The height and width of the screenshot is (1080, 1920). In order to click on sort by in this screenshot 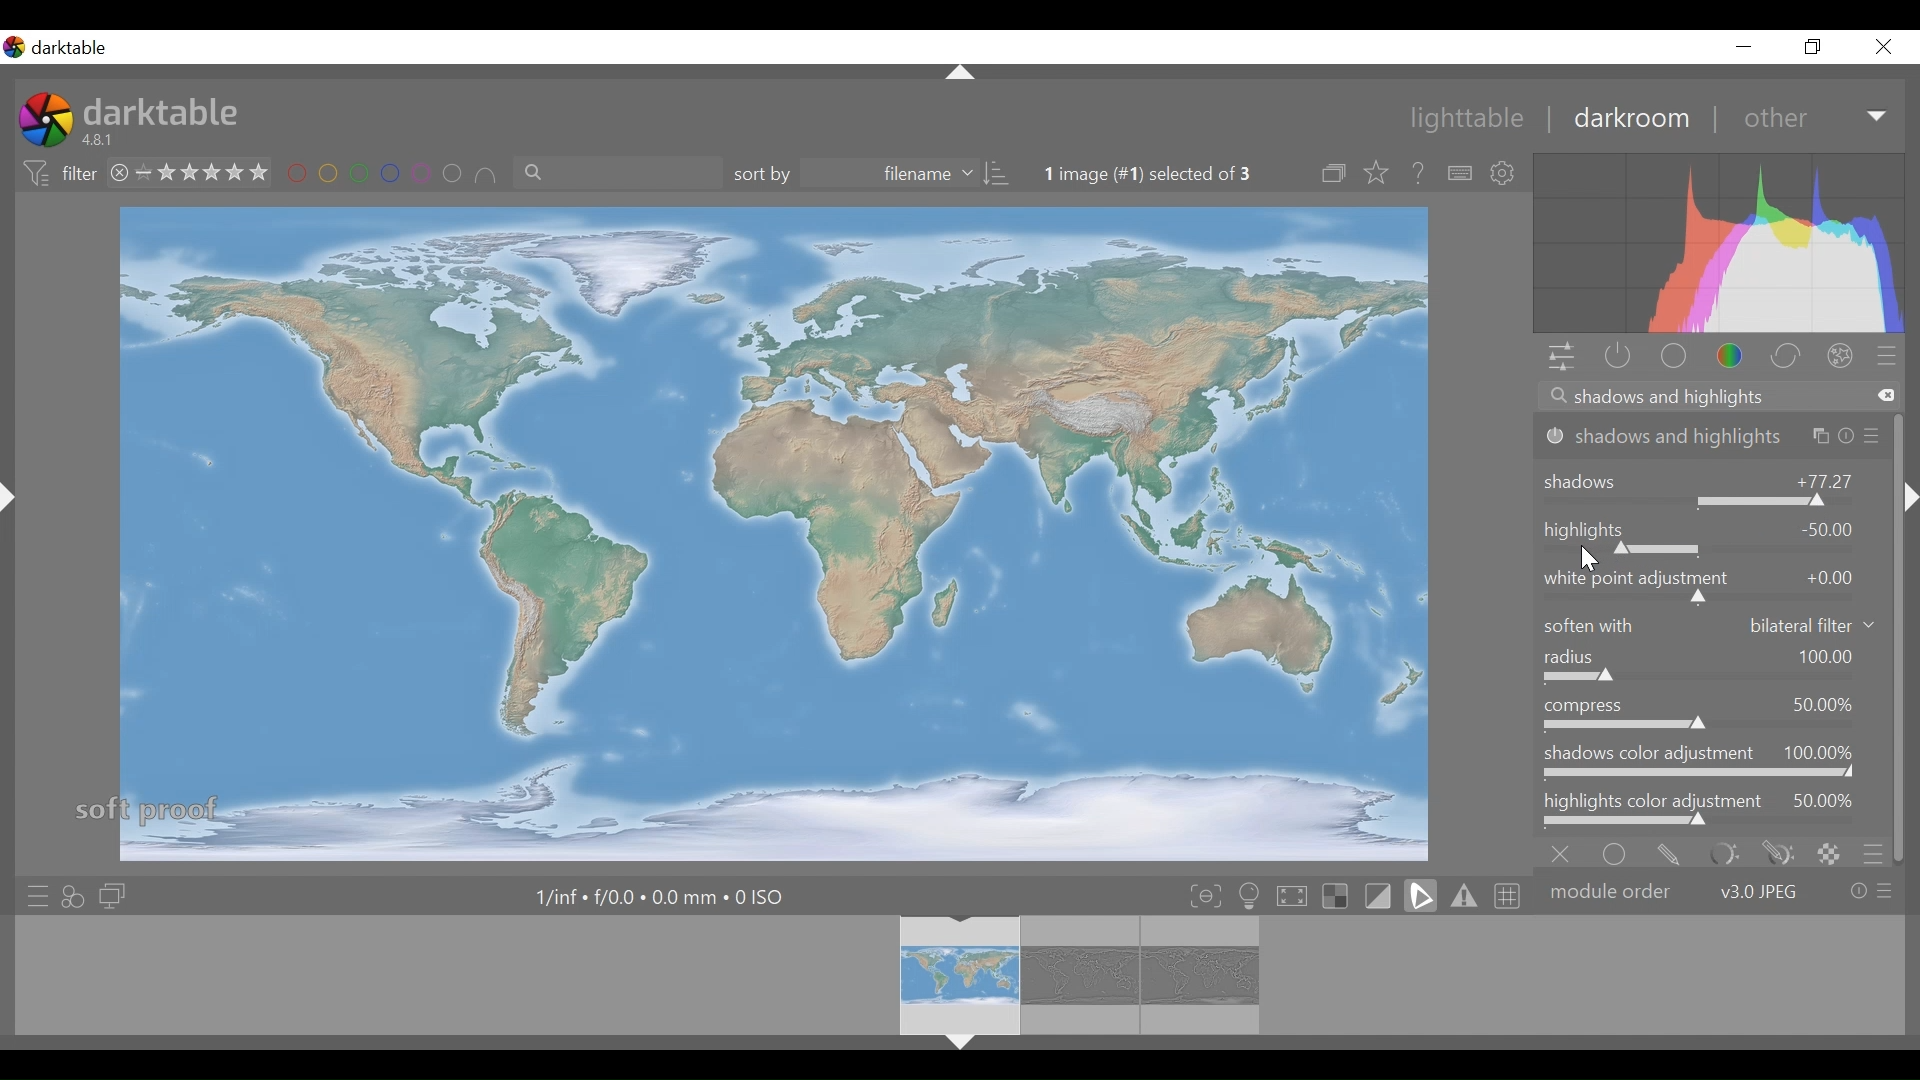, I will do `click(872, 175)`.